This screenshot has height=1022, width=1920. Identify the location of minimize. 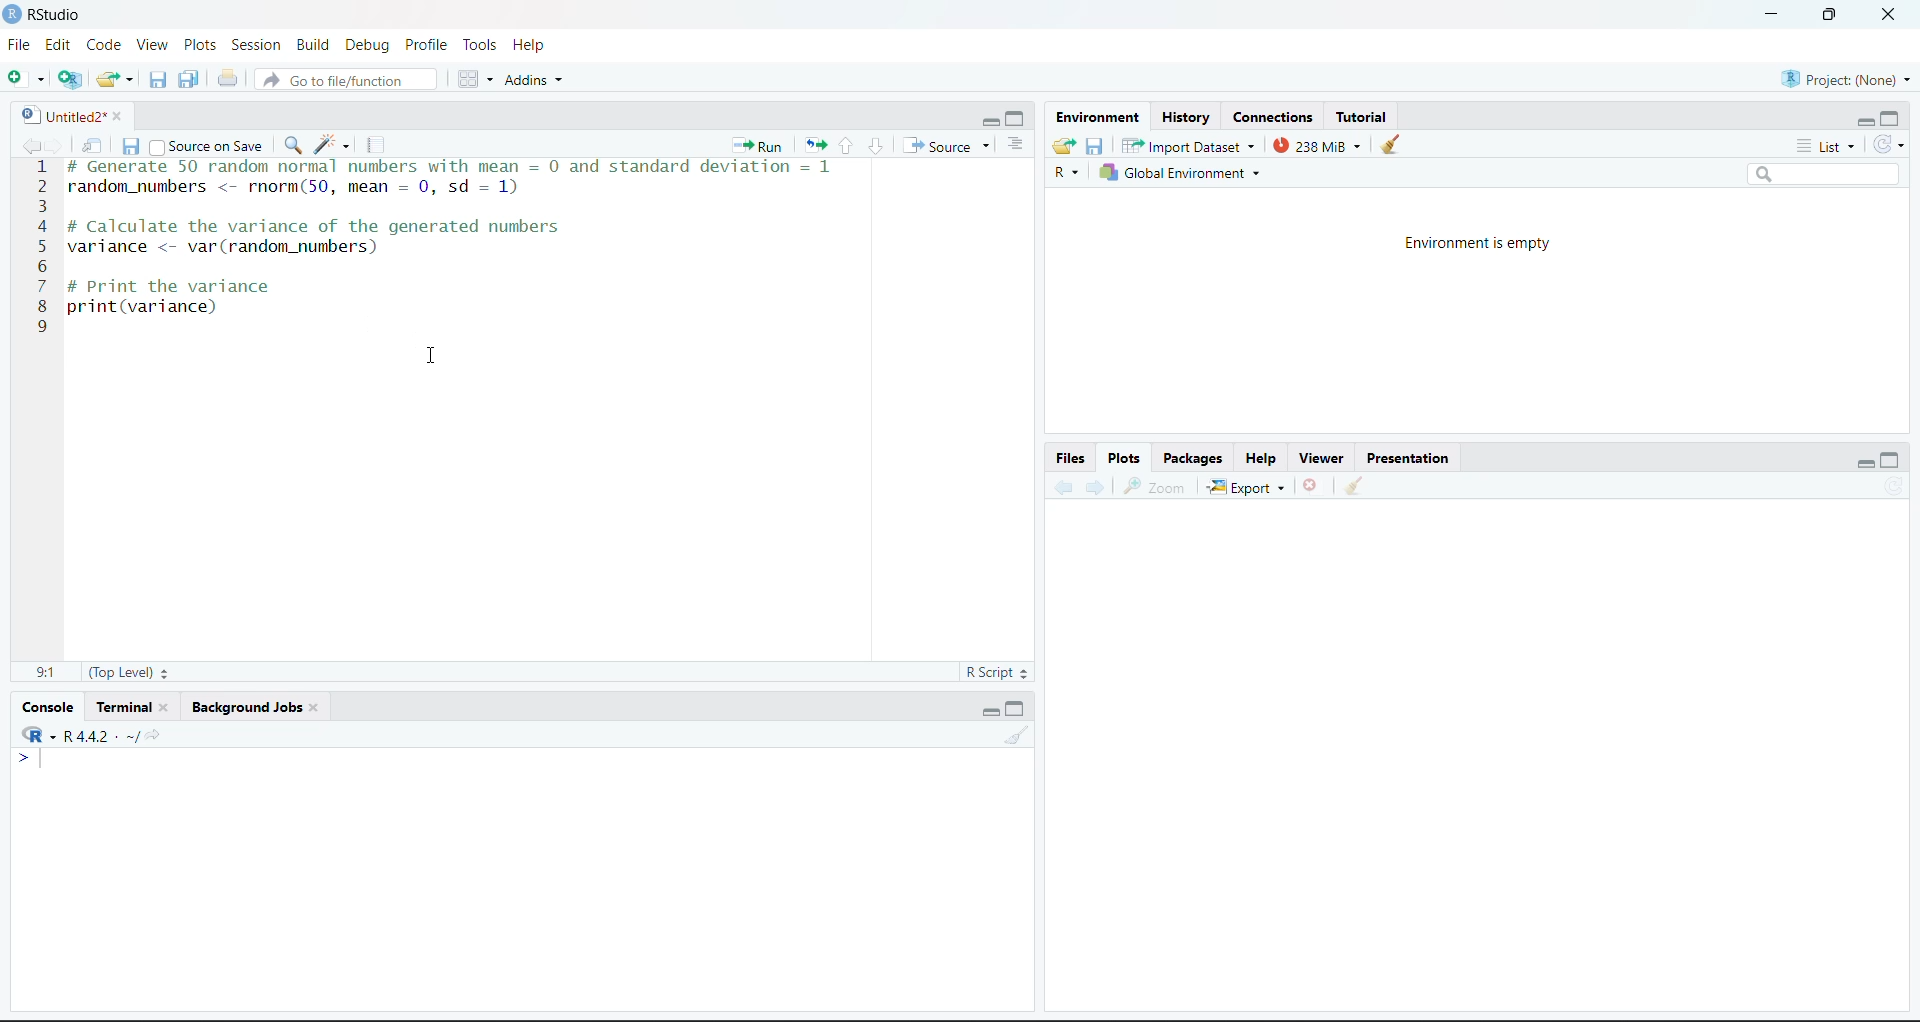
(990, 712).